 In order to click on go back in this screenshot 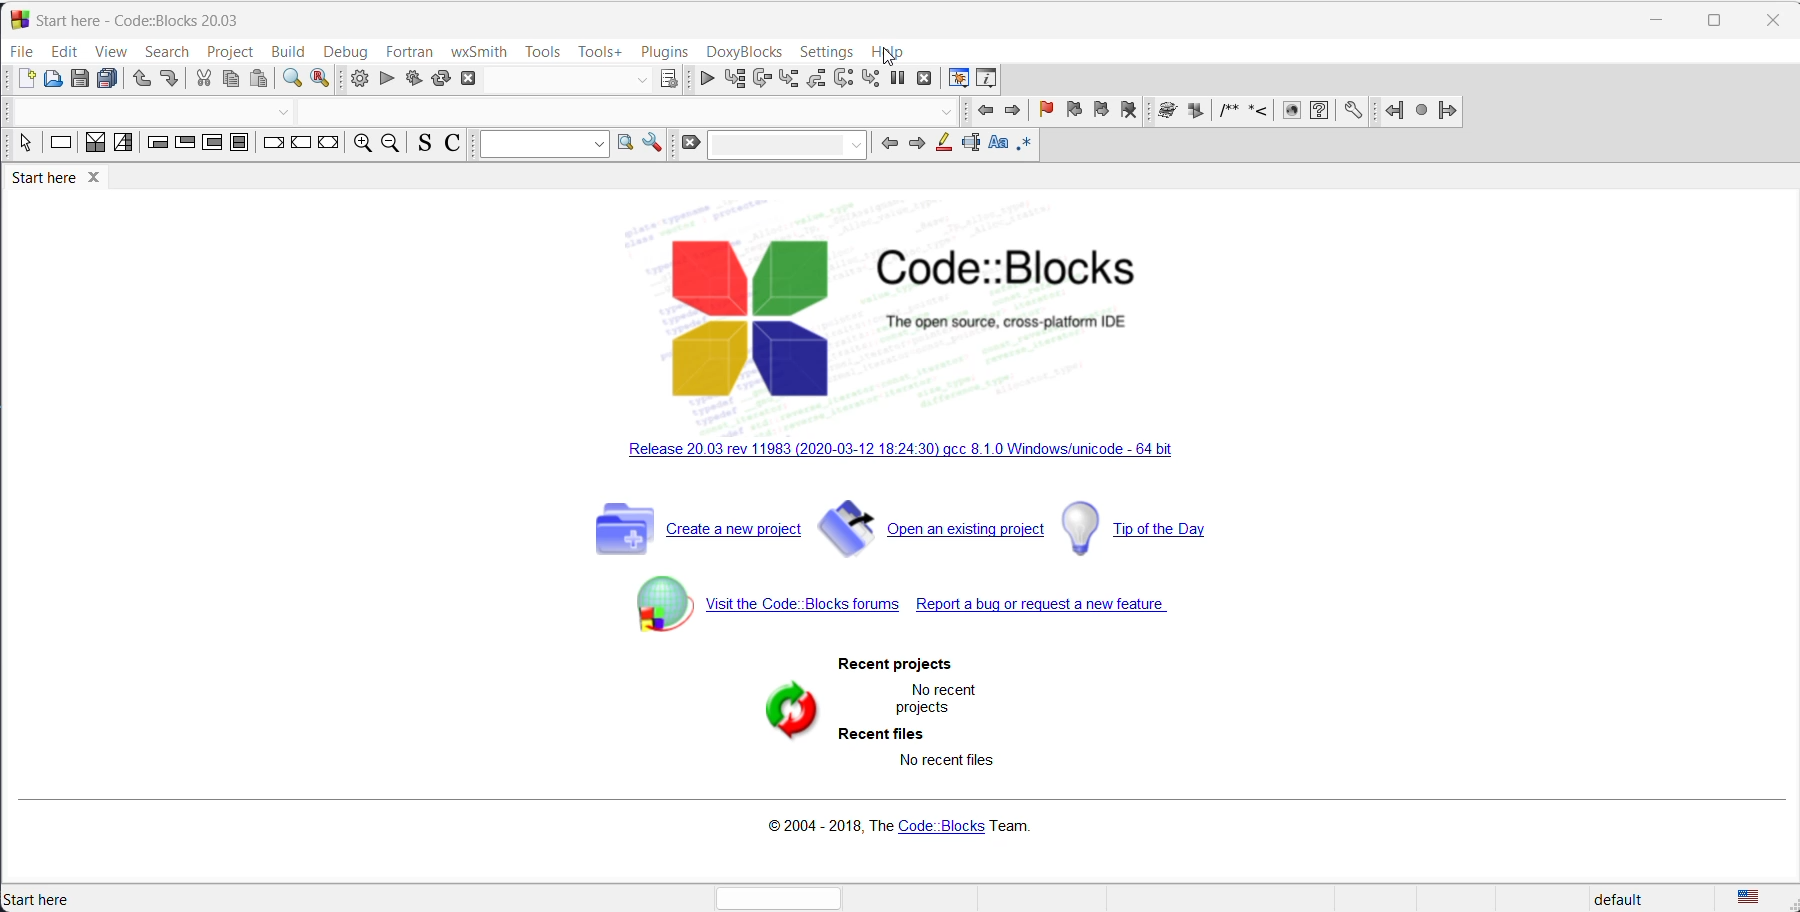, I will do `click(914, 145)`.